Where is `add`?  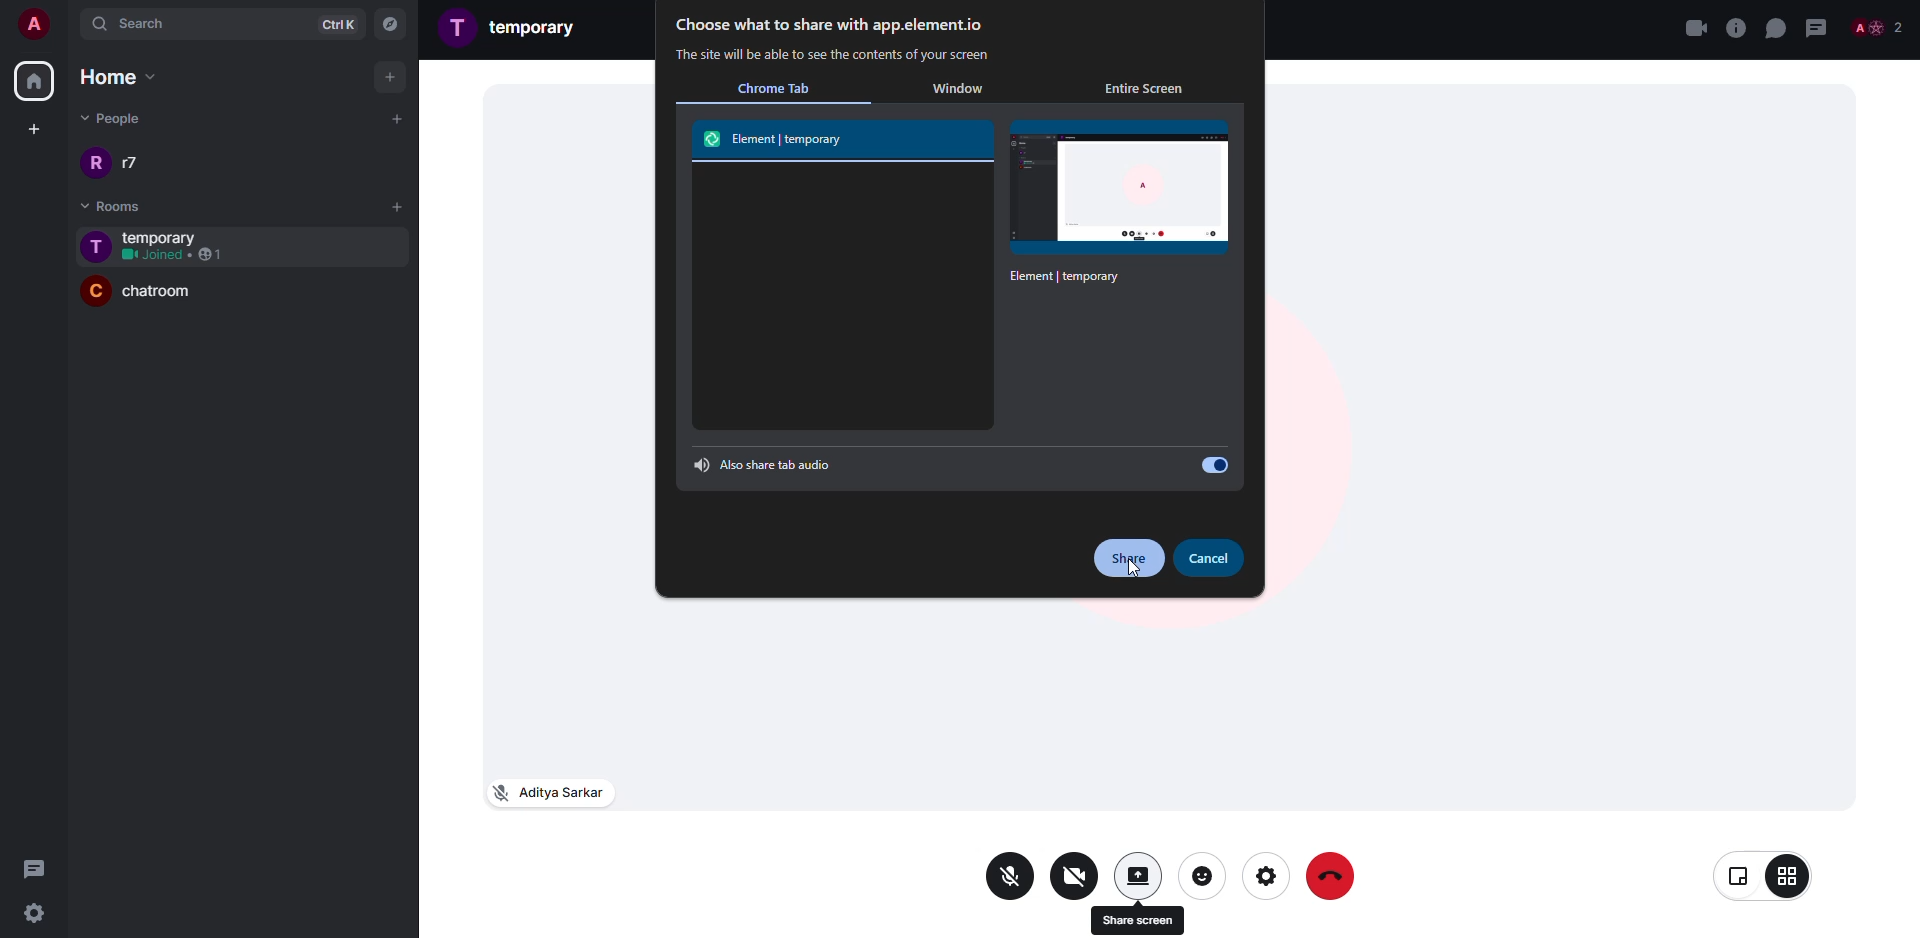
add is located at coordinates (392, 76).